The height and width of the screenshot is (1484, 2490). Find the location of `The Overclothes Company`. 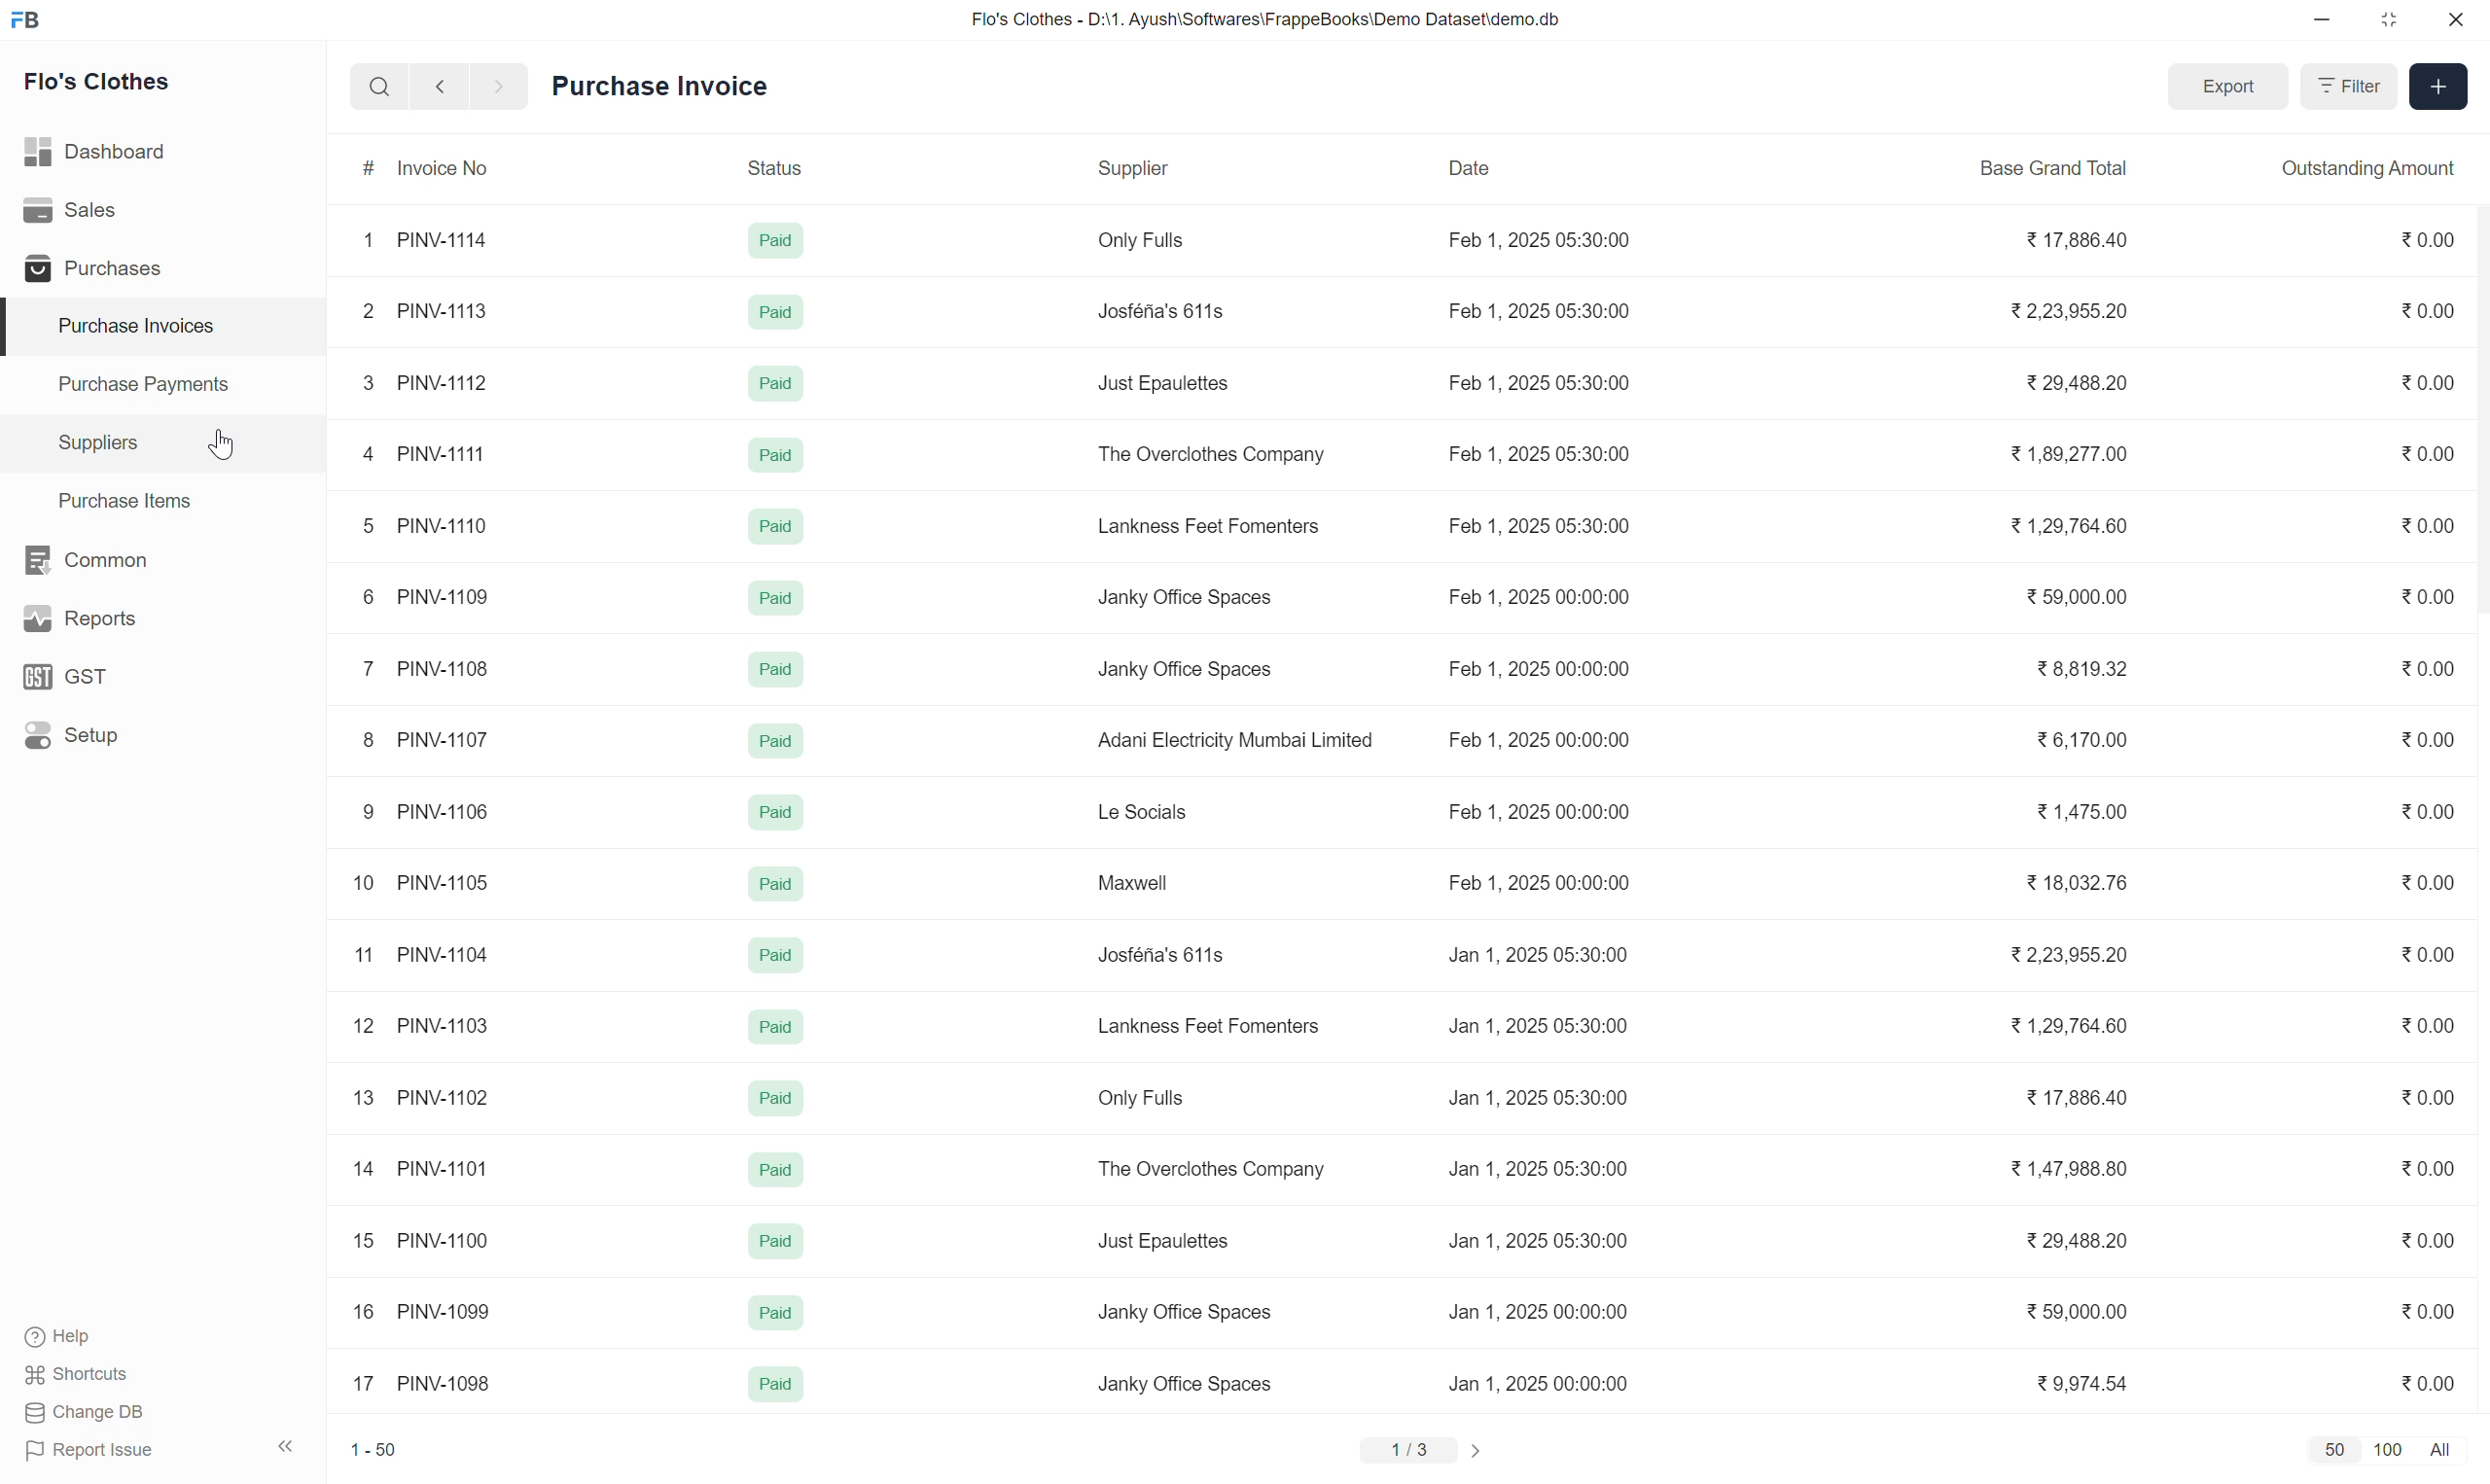

The Overclothes Company is located at coordinates (1210, 1169).